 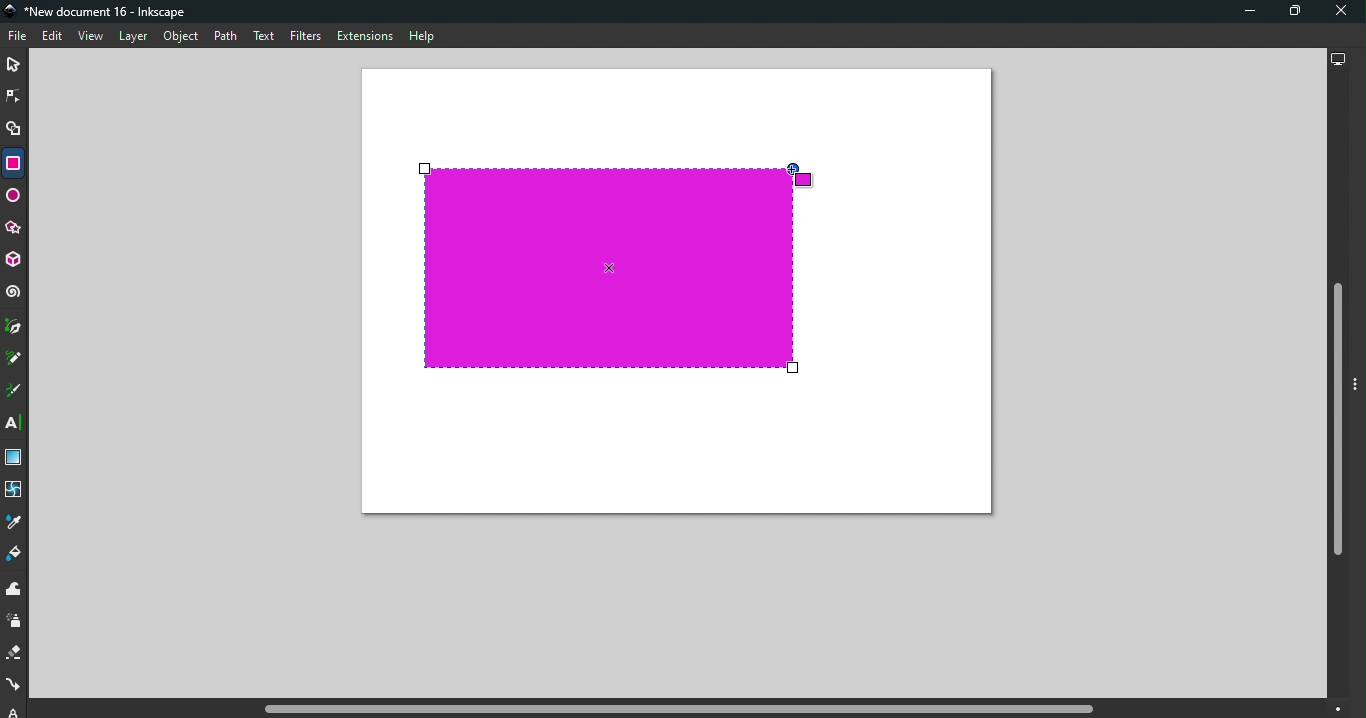 I want to click on Object, so click(x=181, y=37).